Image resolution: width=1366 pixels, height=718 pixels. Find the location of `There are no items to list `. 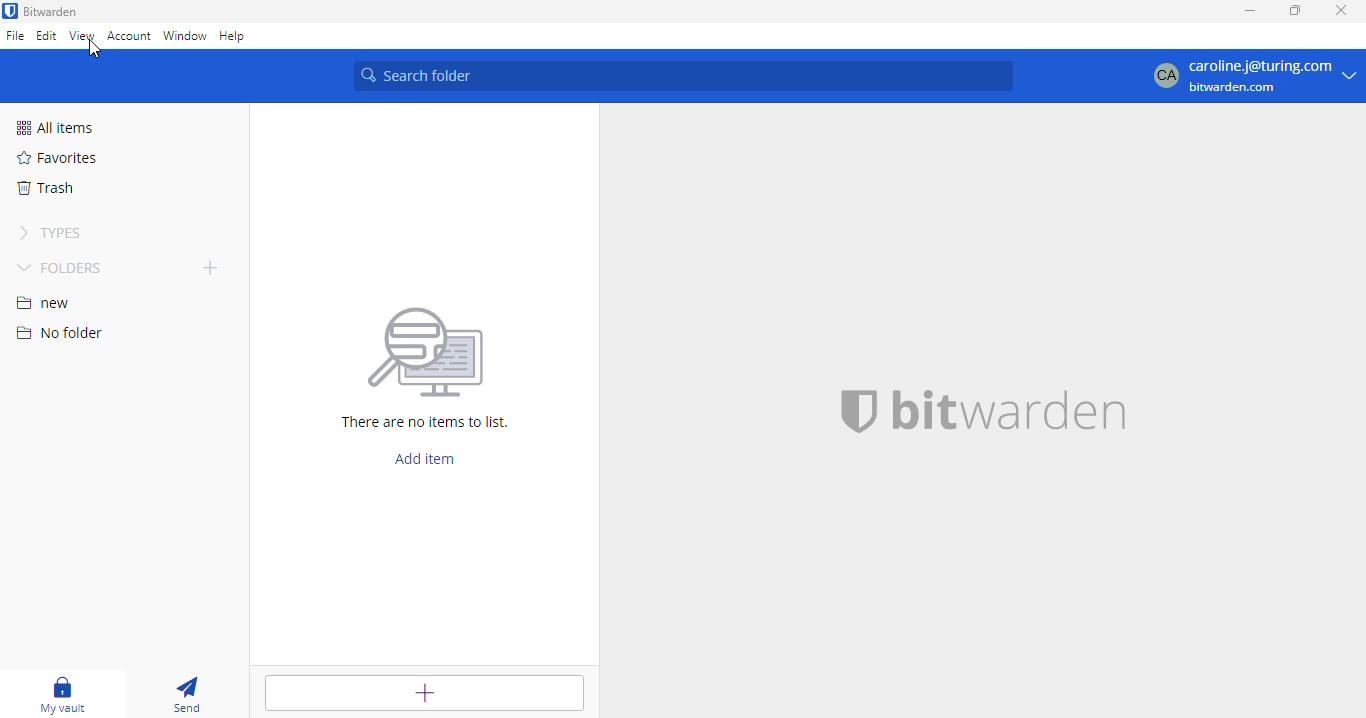

There are no items to list  is located at coordinates (432, 424).